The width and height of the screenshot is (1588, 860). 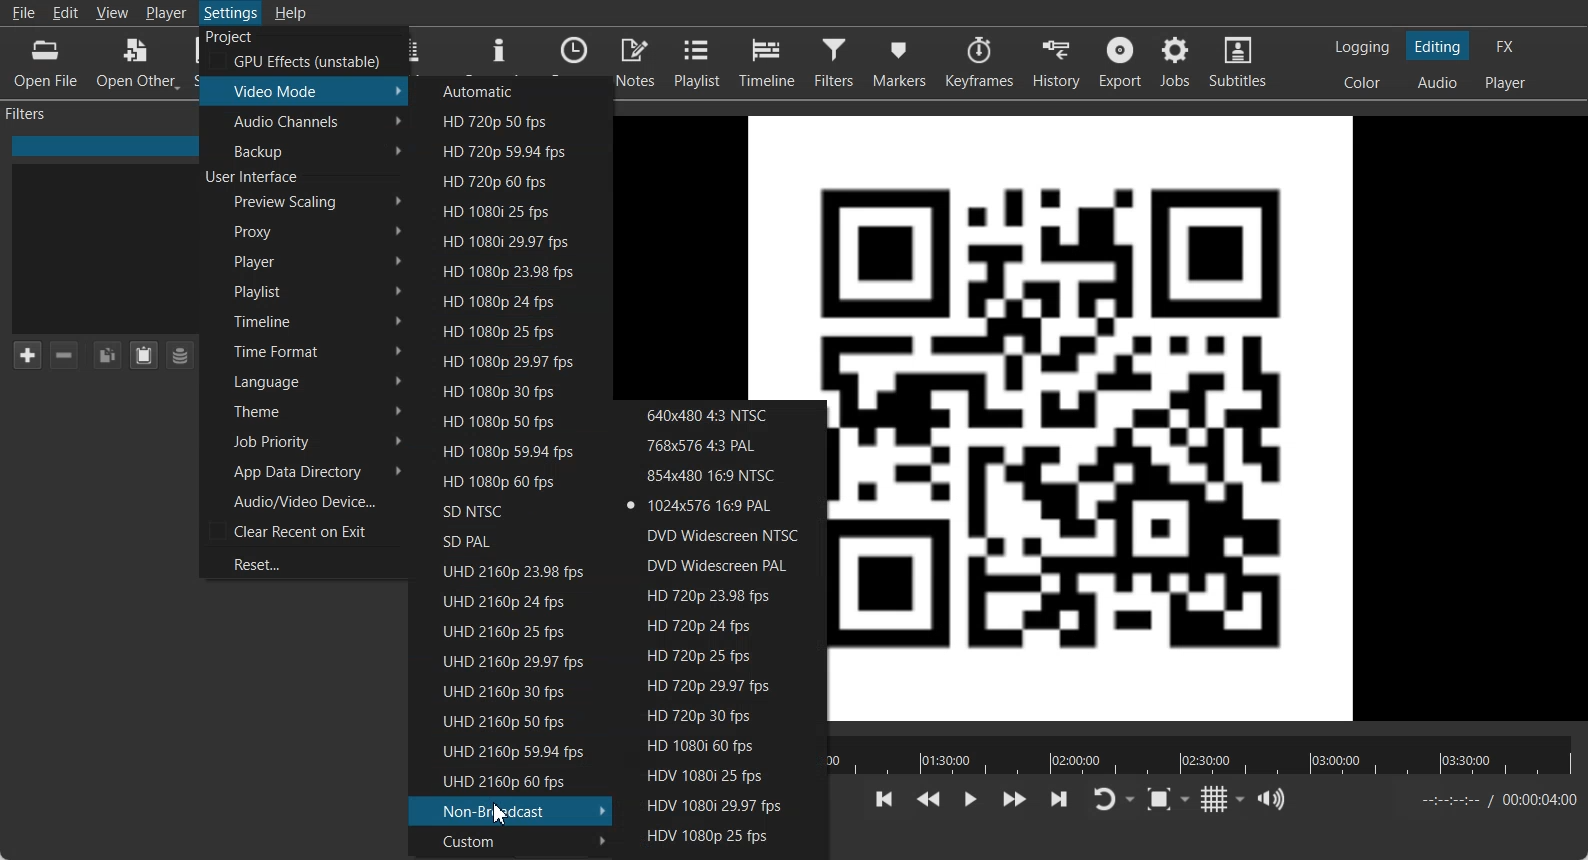 I want to click on Toggle paly or pause, so click(x=969, y=800).